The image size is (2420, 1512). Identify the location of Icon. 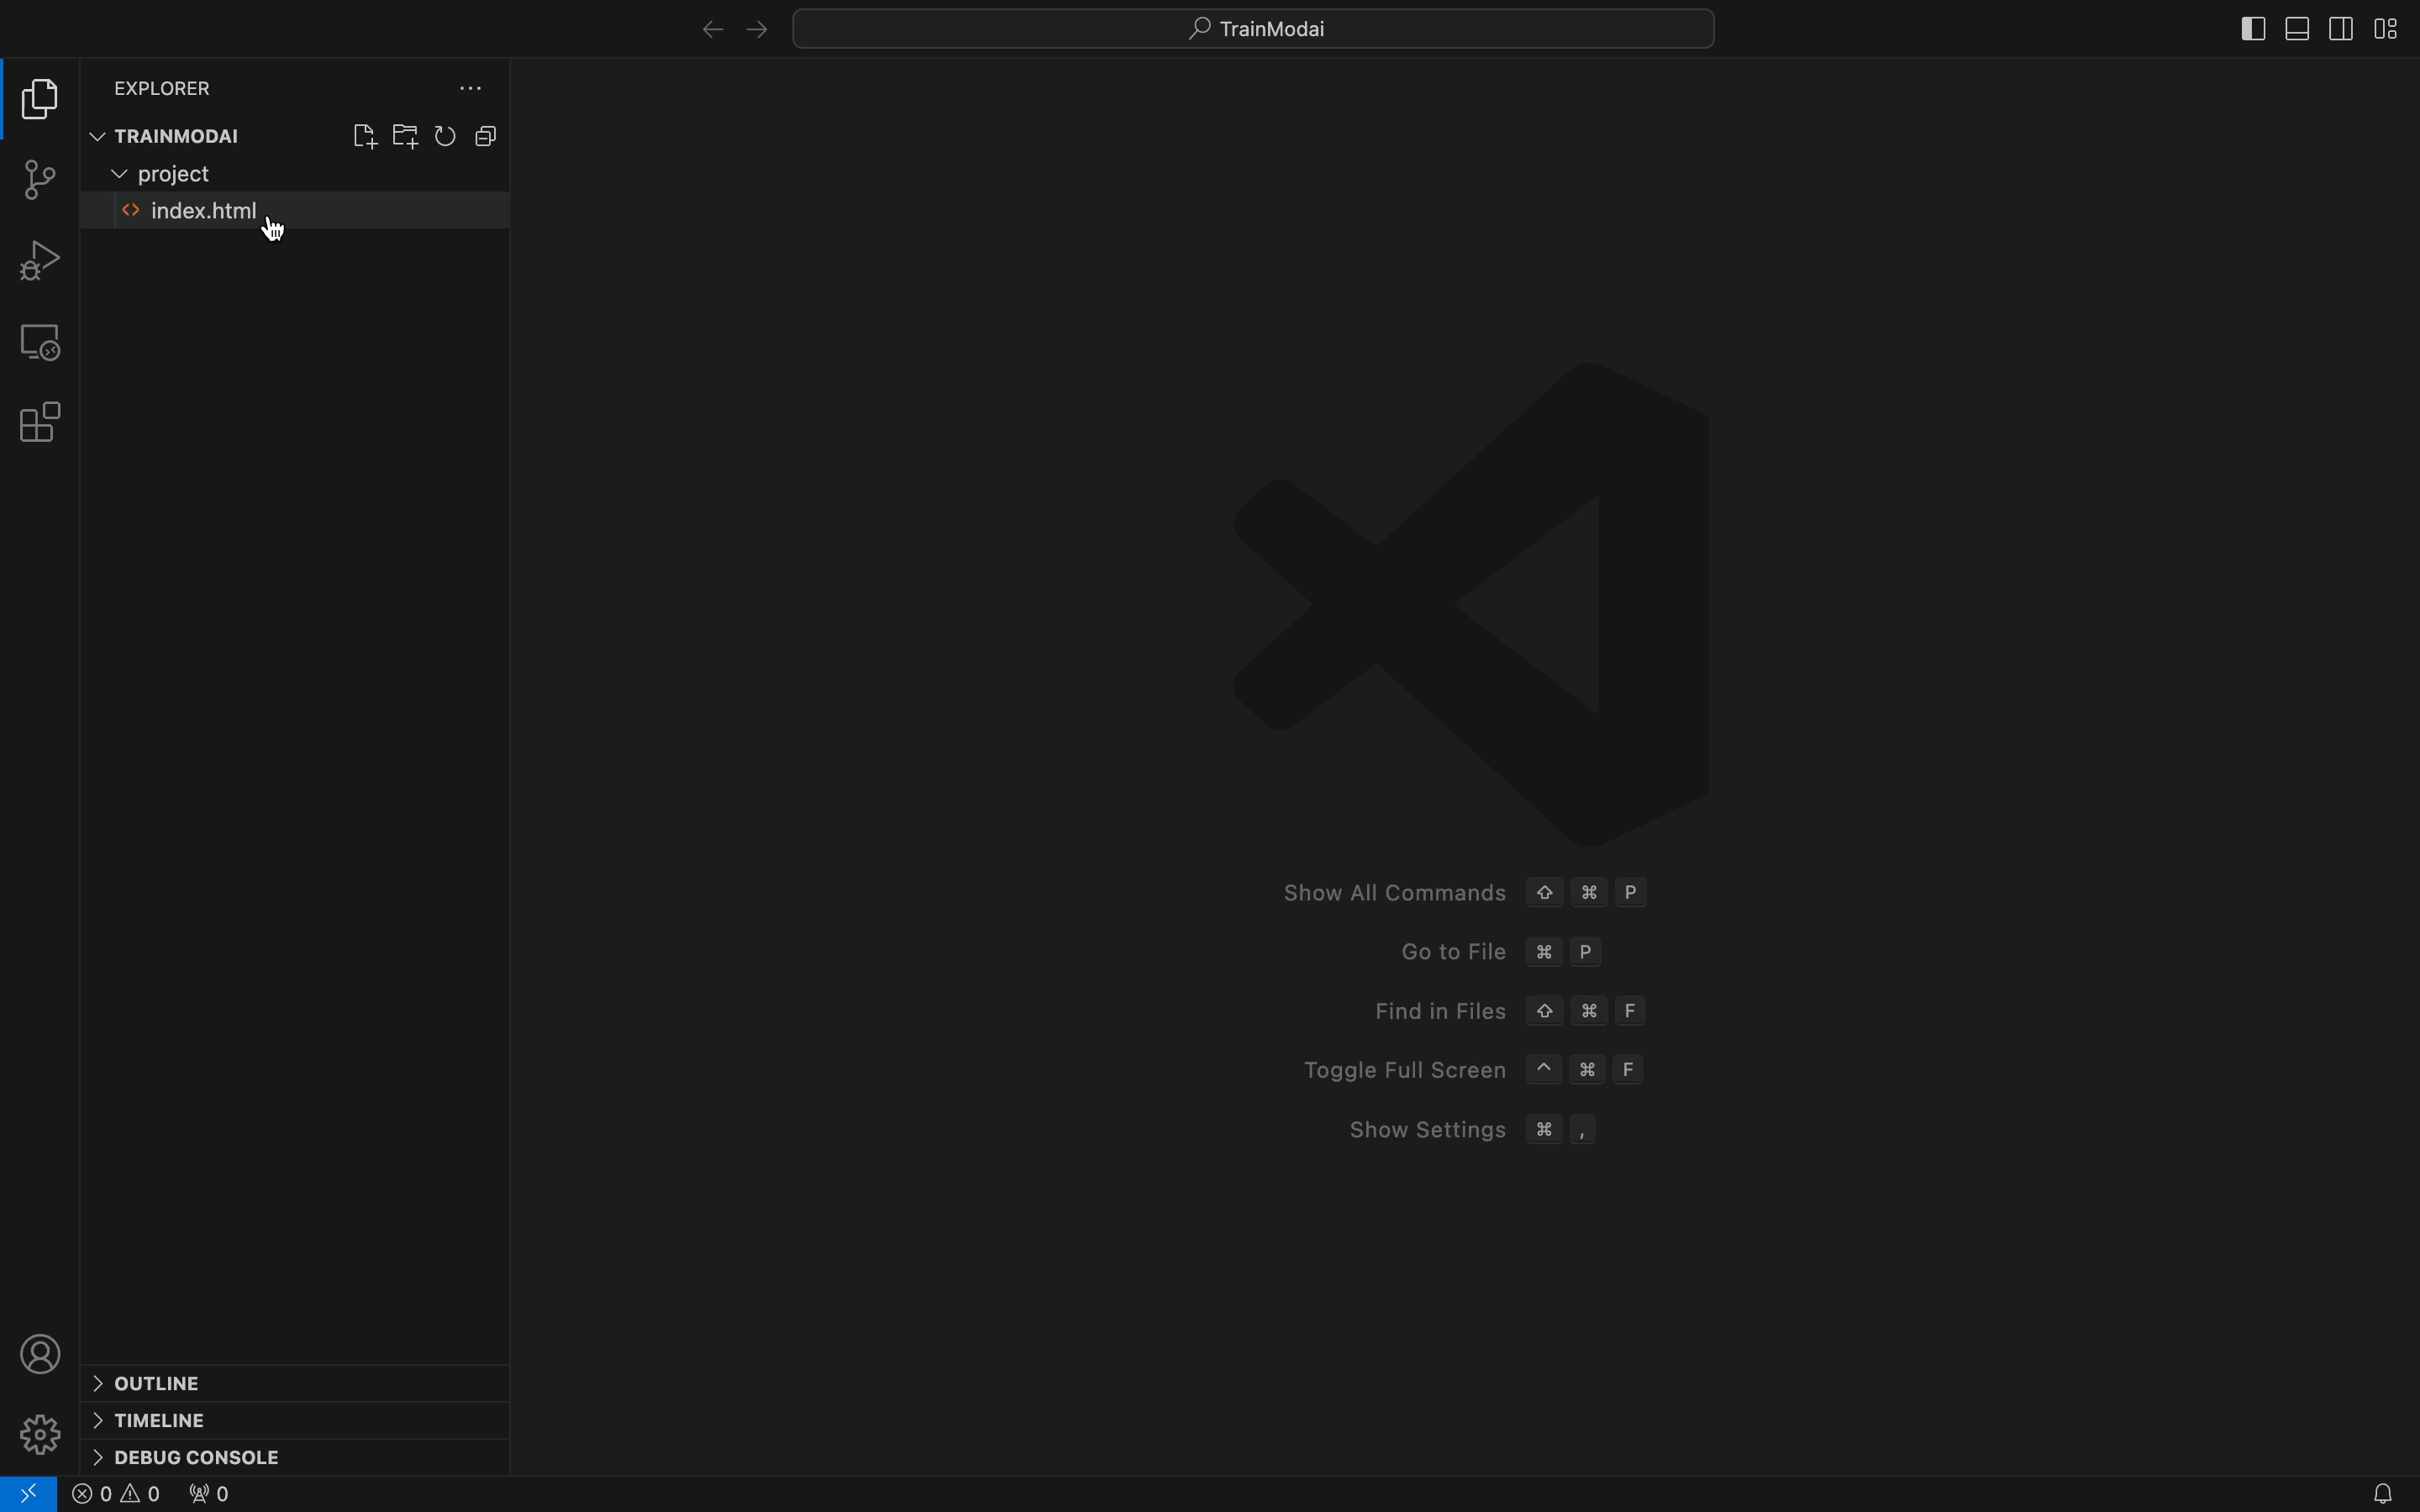
(1466, 567).